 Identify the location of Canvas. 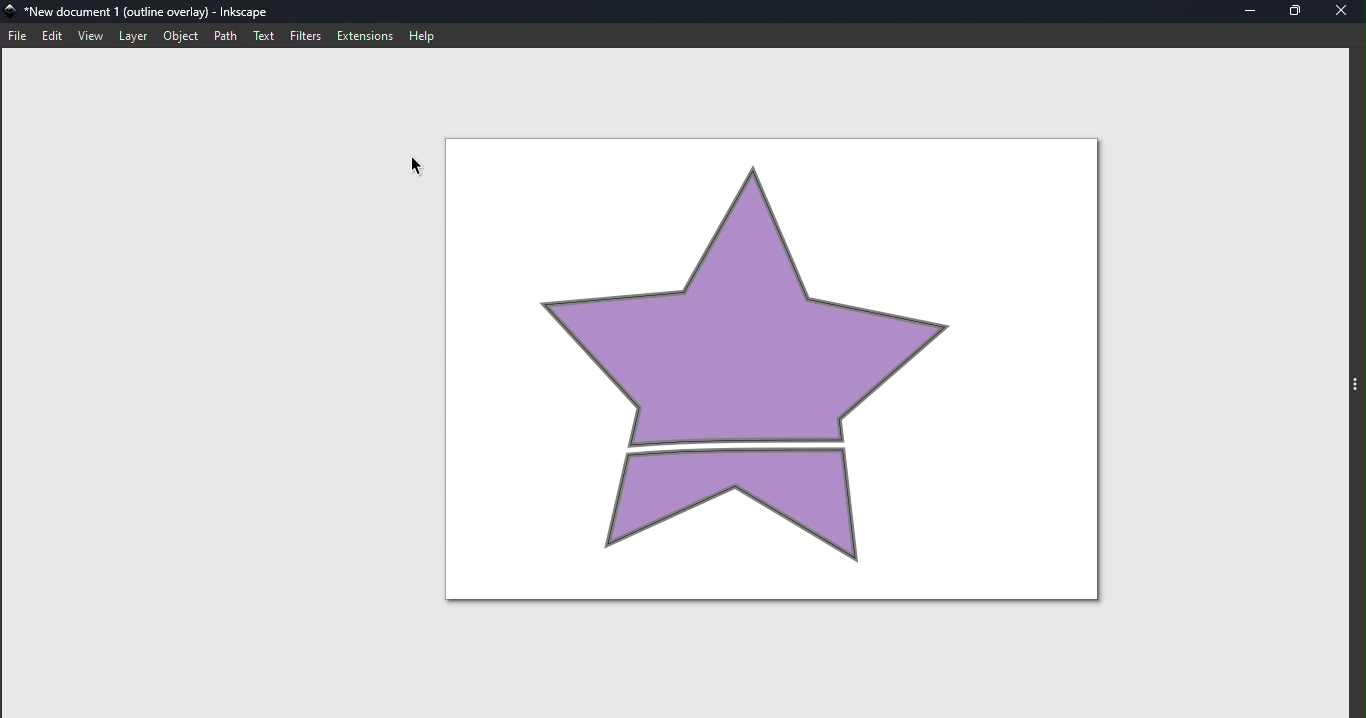
(774, 366).